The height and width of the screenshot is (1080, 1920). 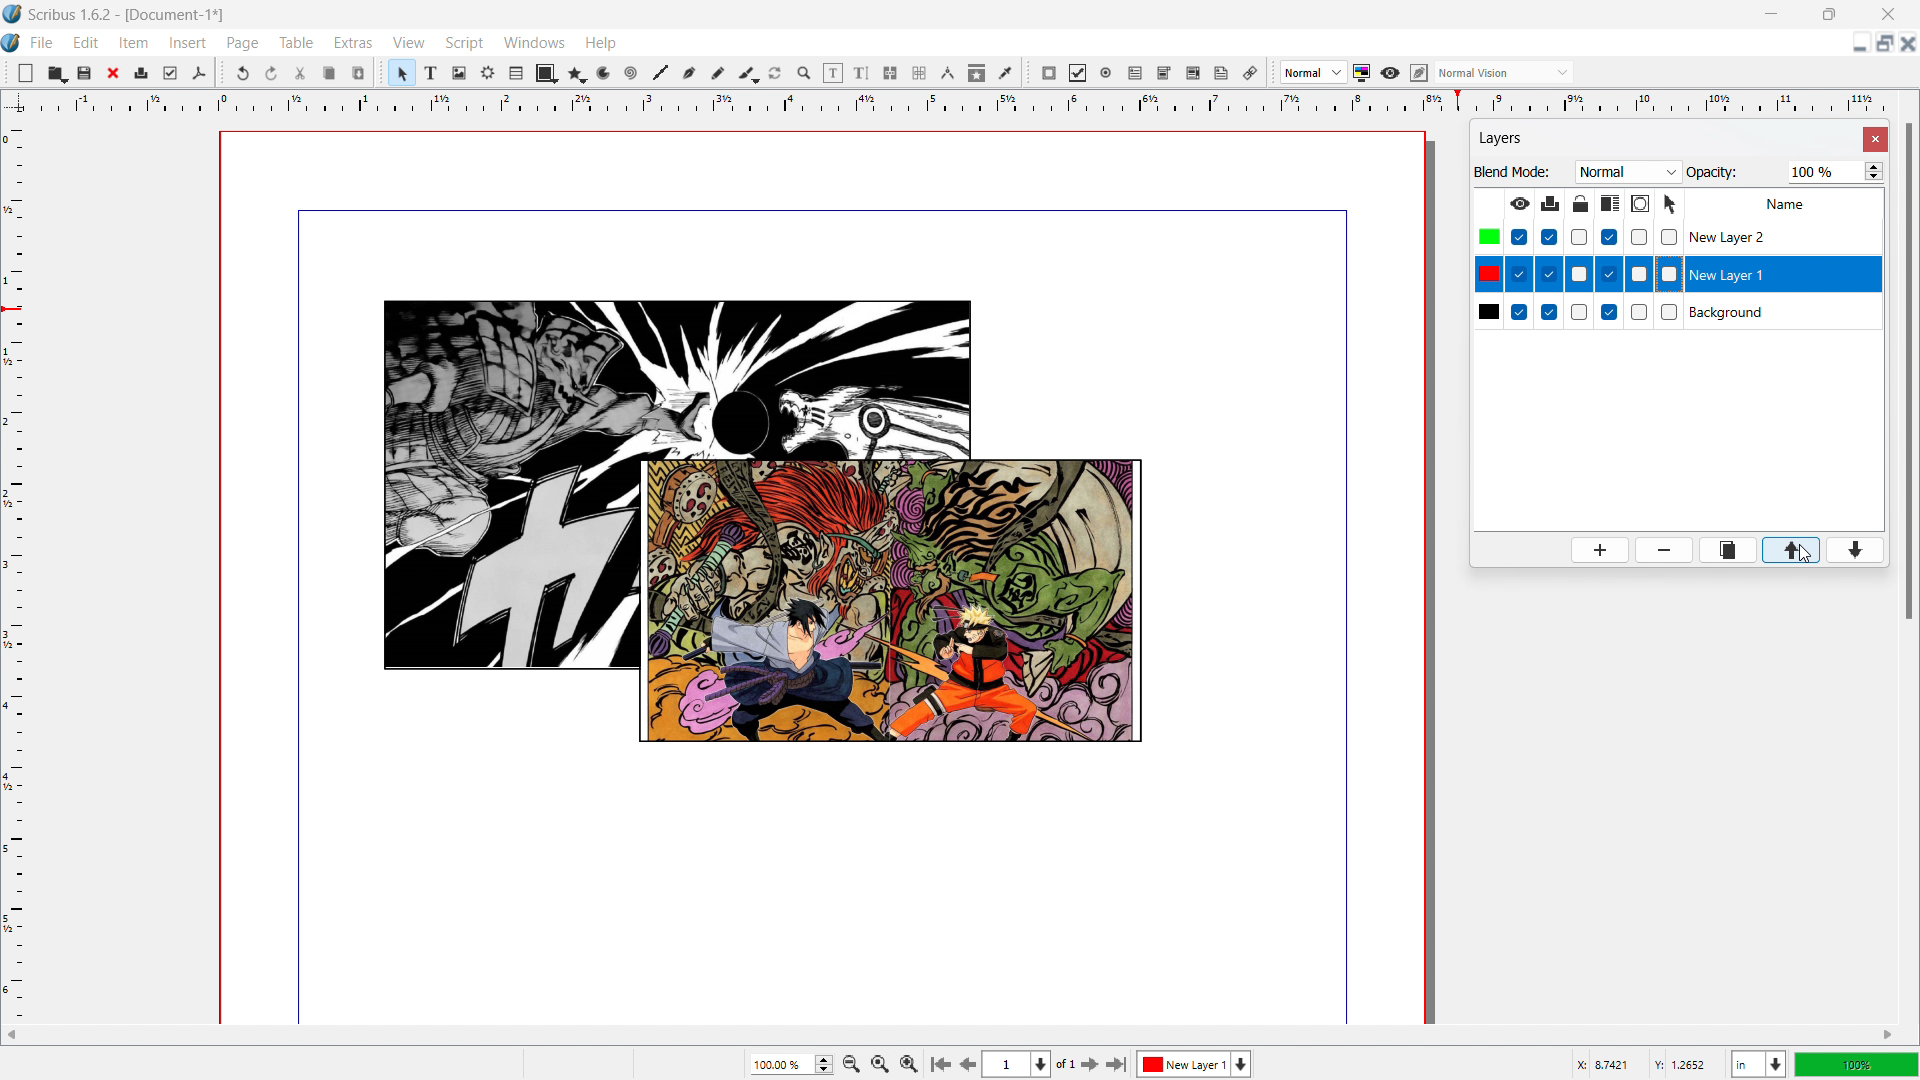 I want to click on save, so click(x=85, y=74).